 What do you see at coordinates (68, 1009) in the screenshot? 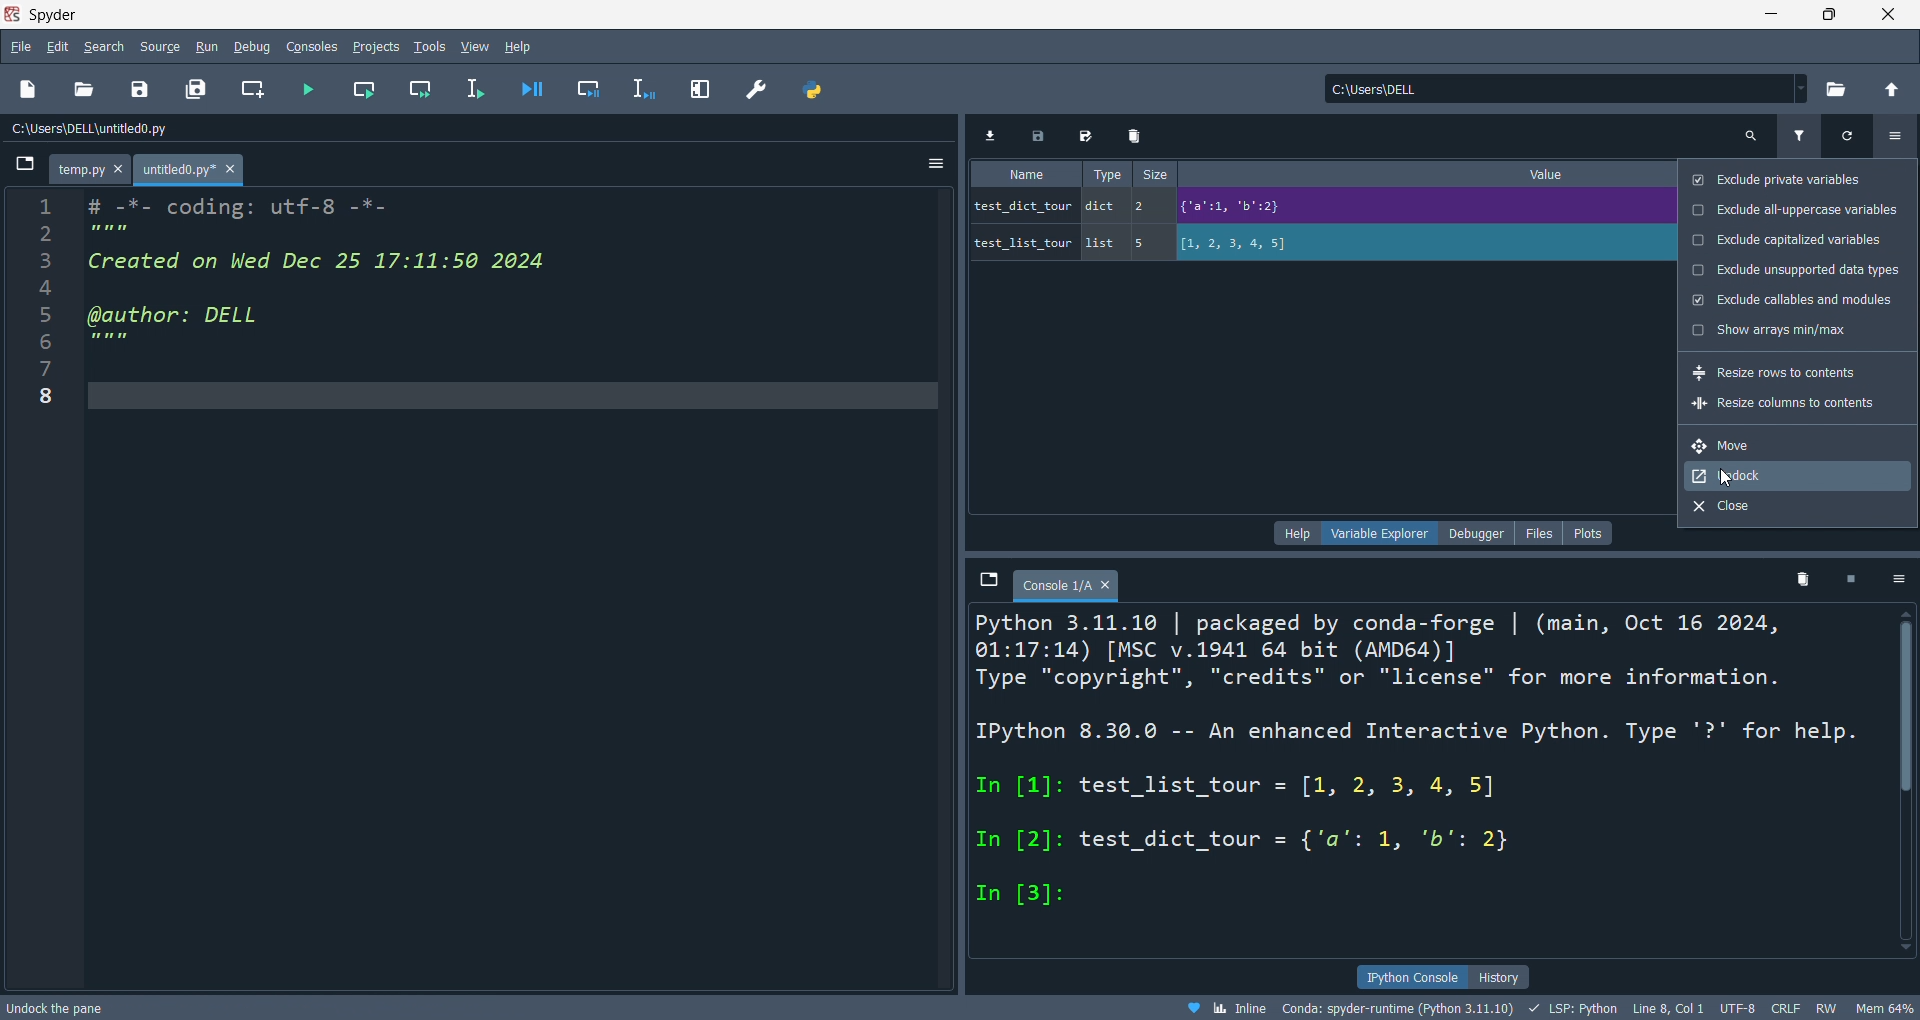
I see `unlock the pane` at bounding box center [68, 1009].